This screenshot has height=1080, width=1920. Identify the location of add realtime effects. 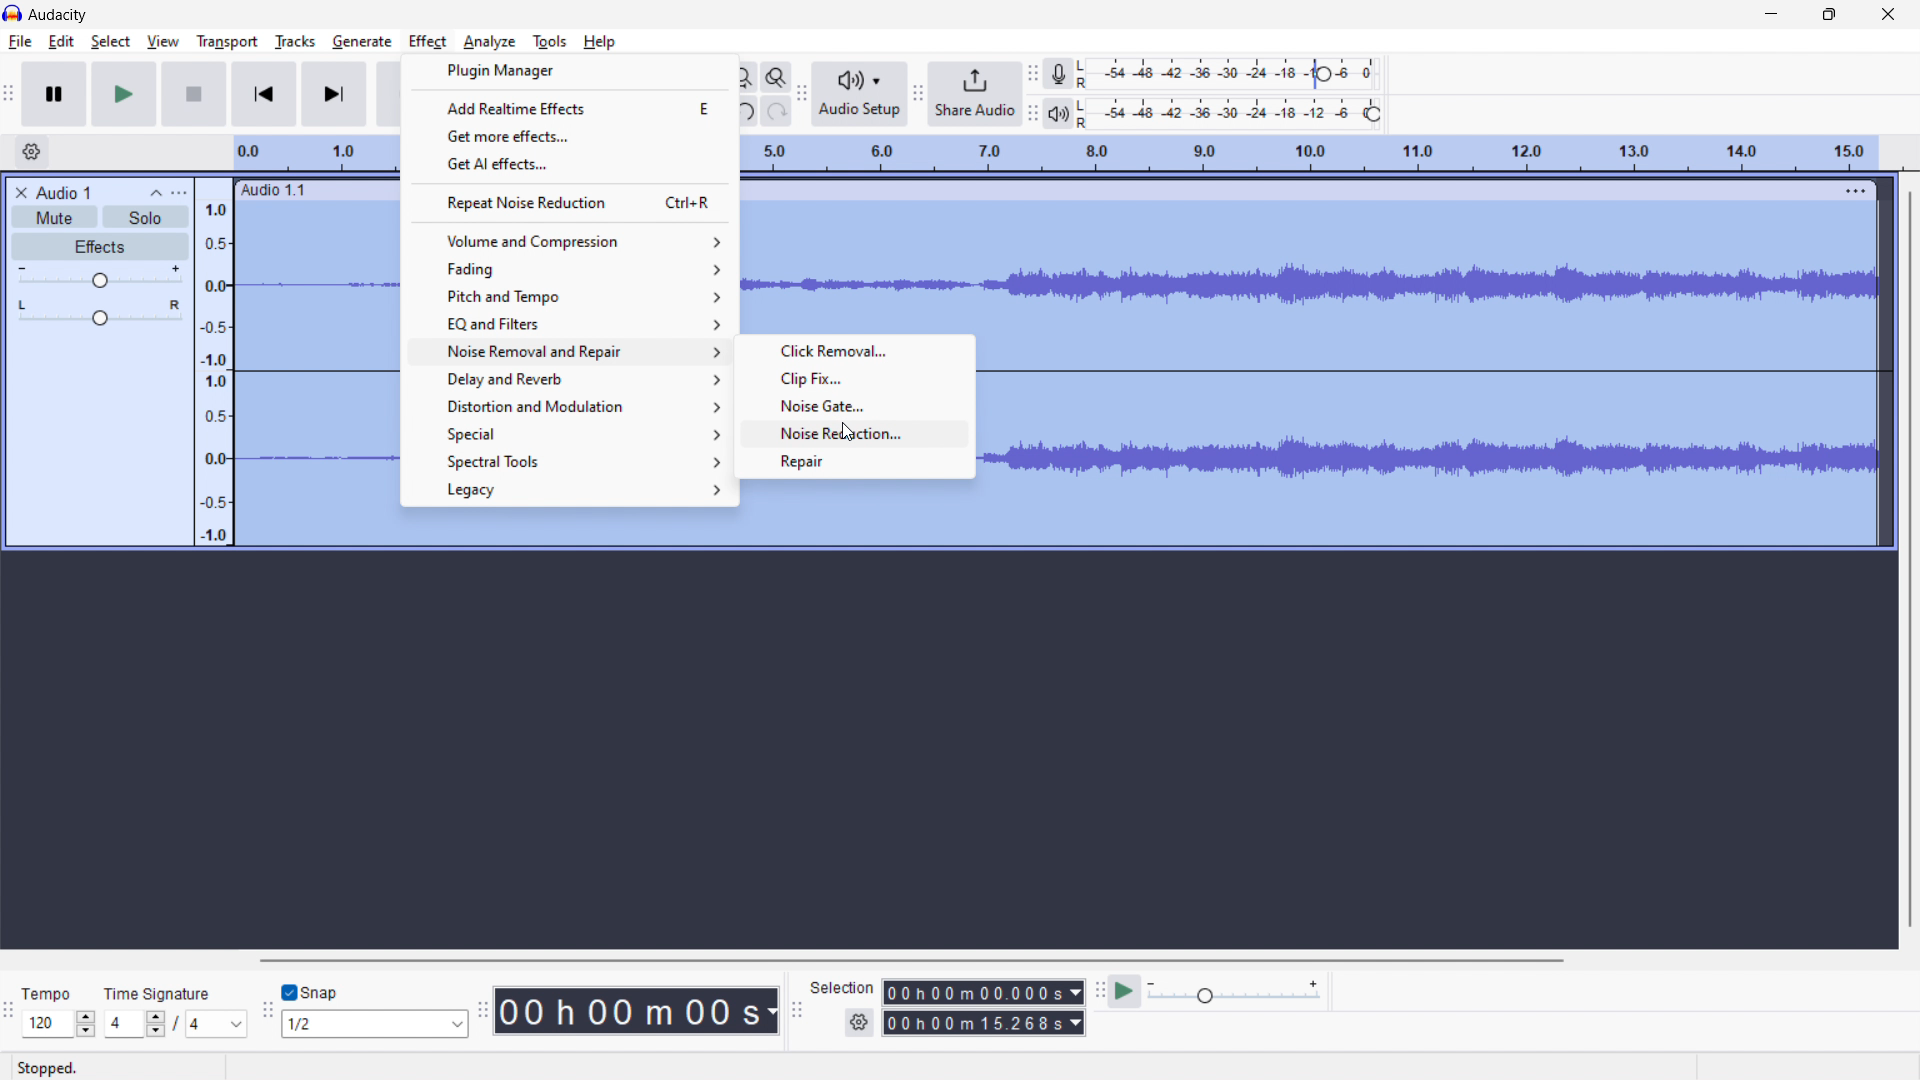
(570, 107).